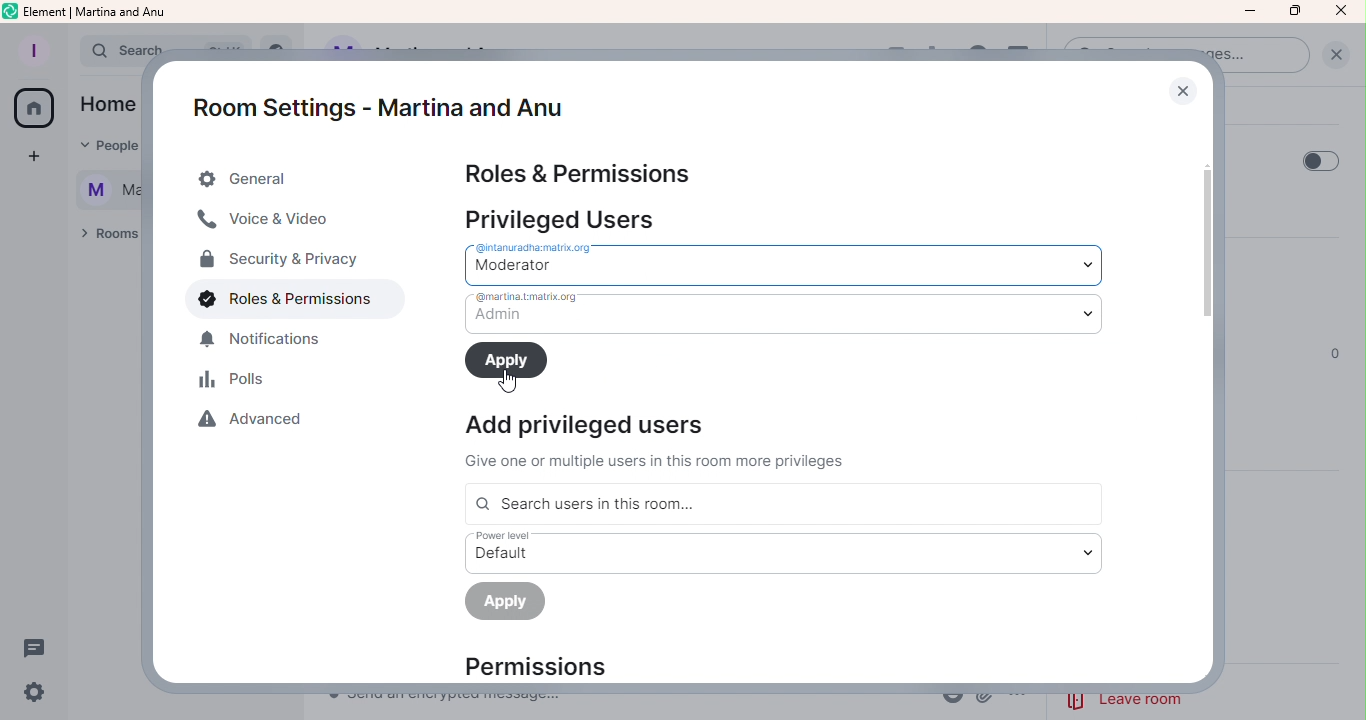 This screenshot has height=720, width=1366. I want to click on Voice and video, so click(268, 222).